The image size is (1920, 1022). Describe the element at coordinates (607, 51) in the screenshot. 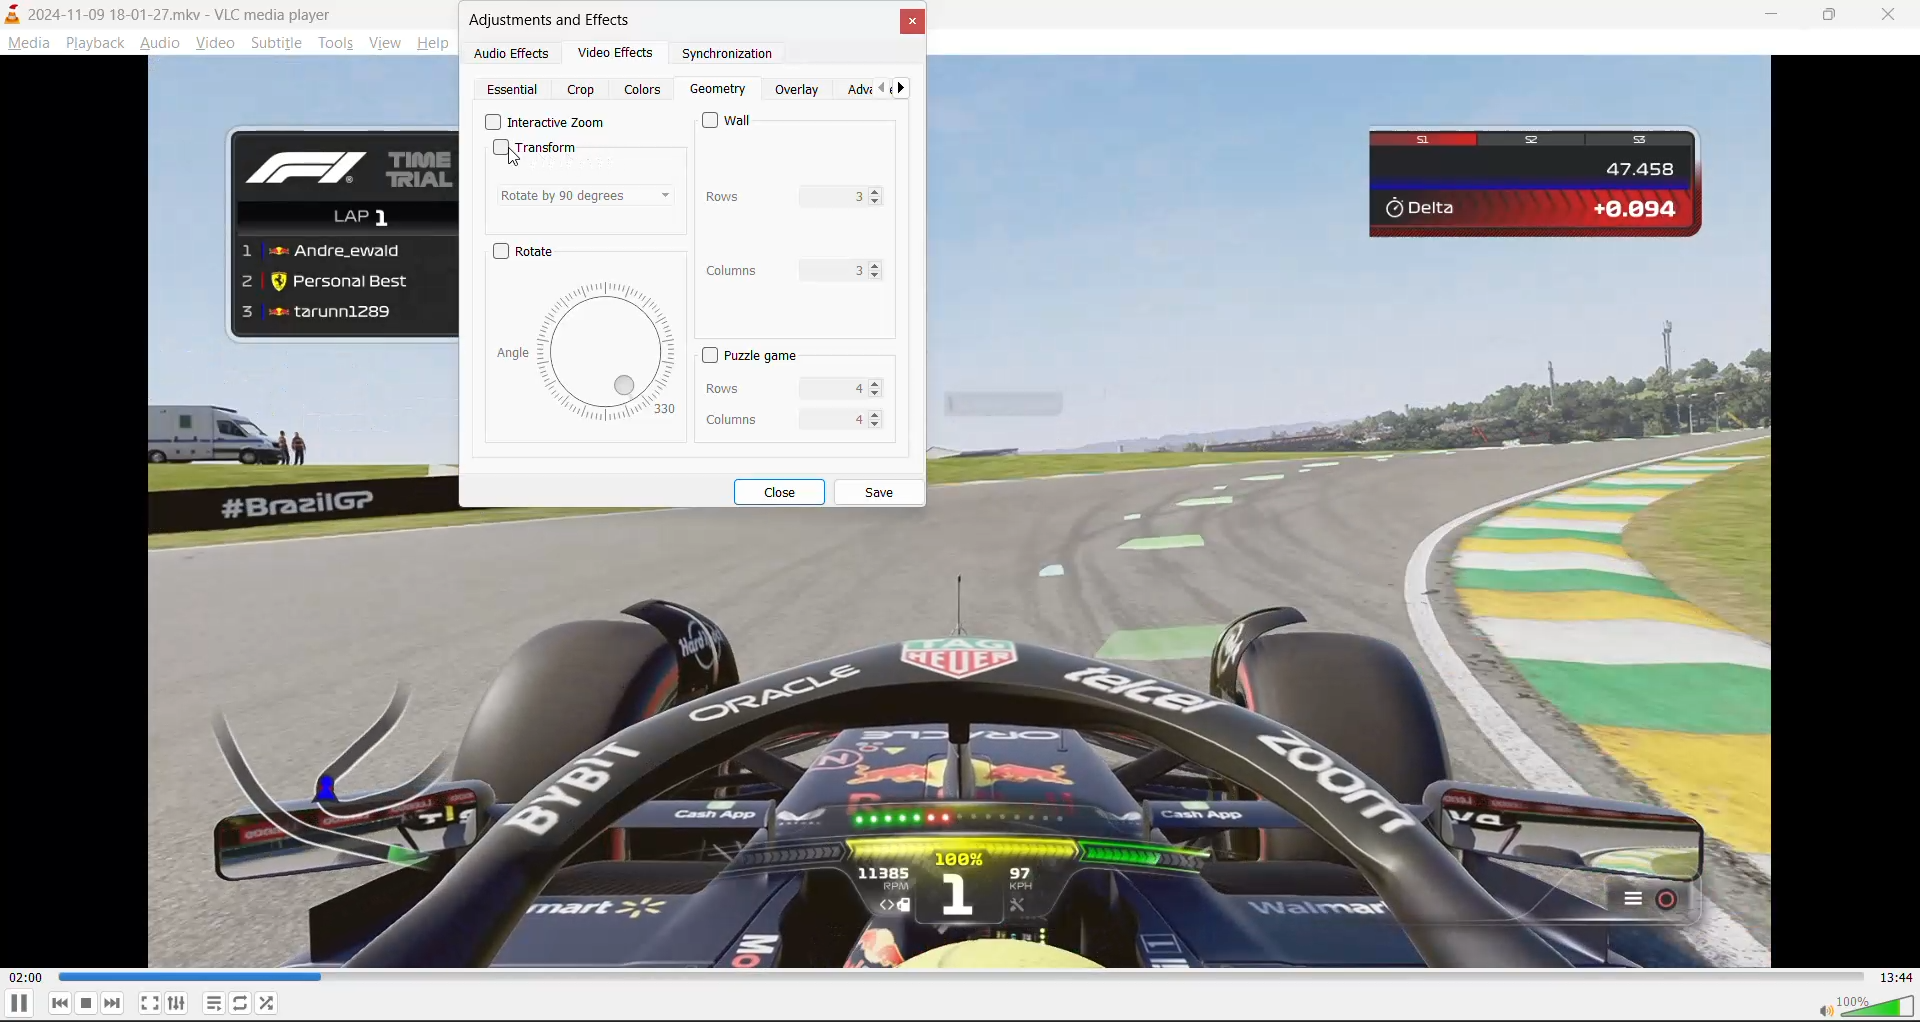

I see `video effects` at that location.